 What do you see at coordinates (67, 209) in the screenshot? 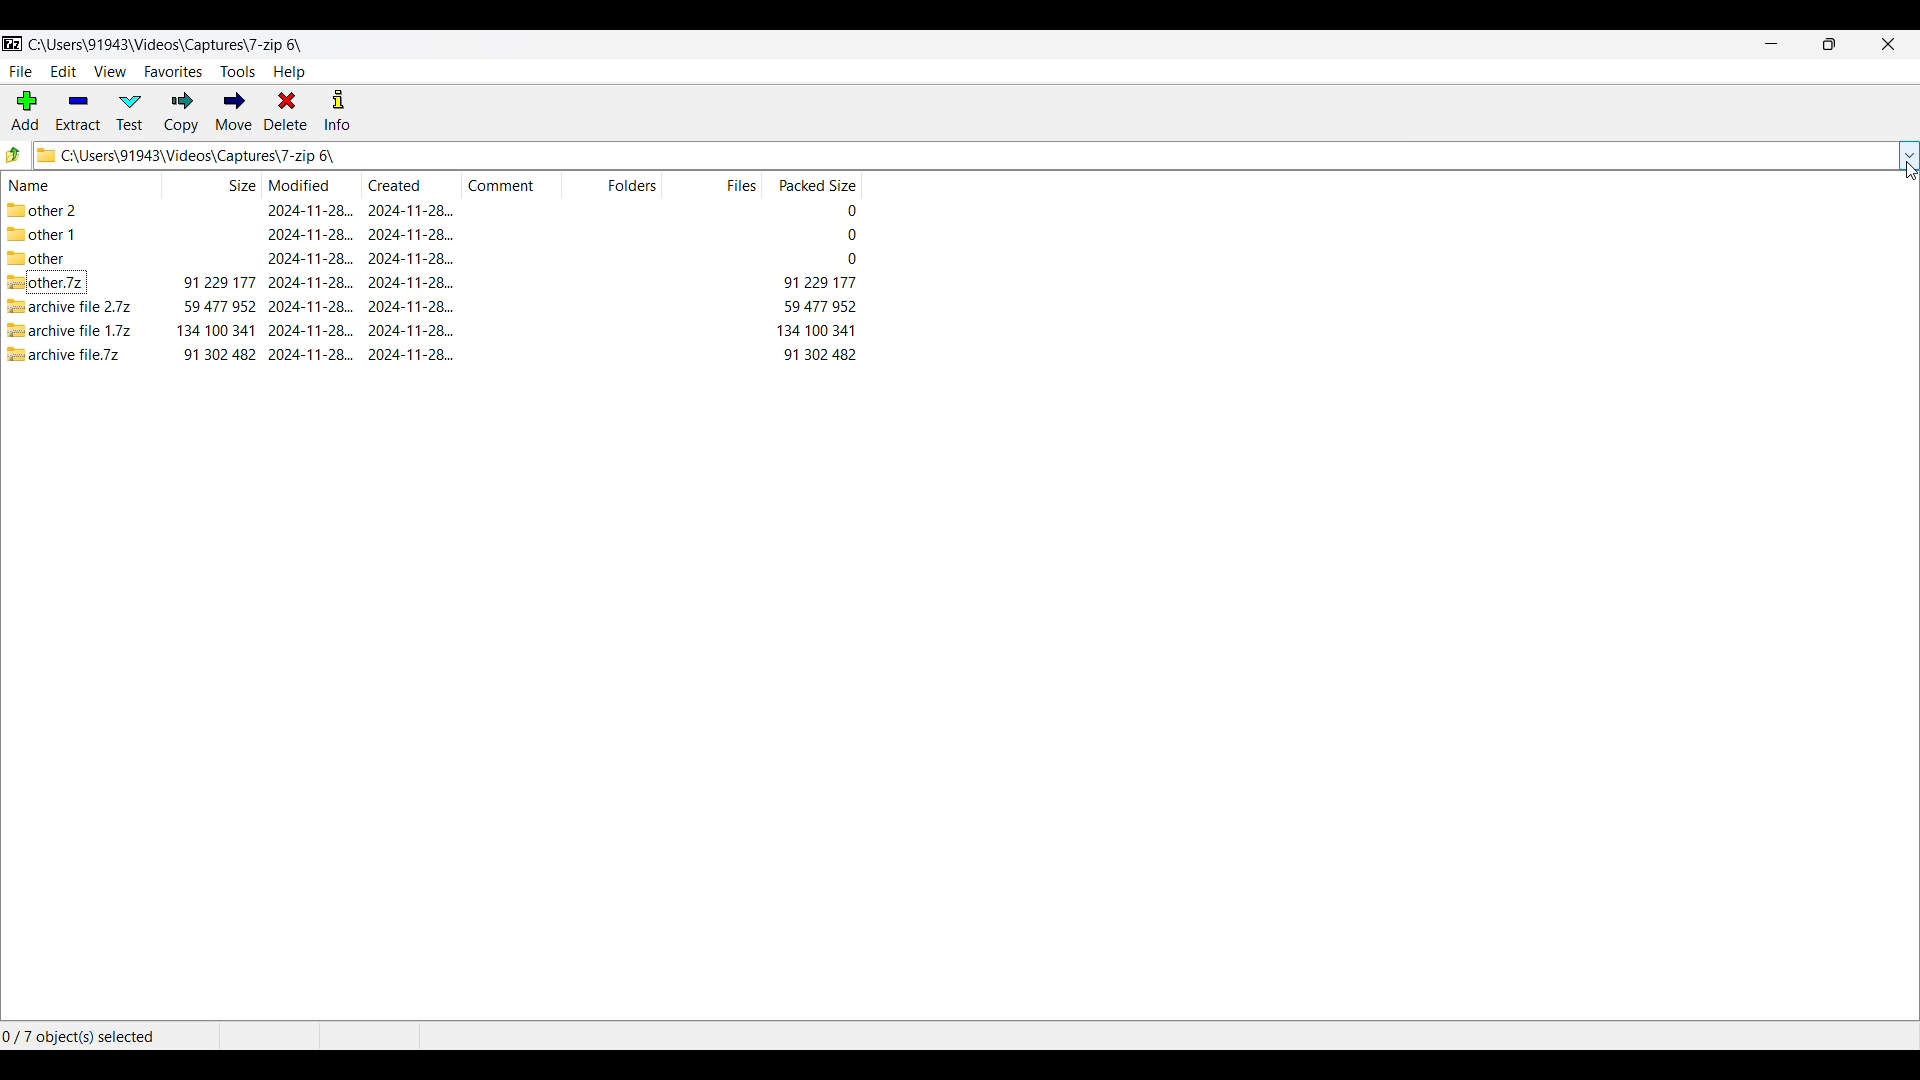
I see `folder` at bounding box center [67, 209].